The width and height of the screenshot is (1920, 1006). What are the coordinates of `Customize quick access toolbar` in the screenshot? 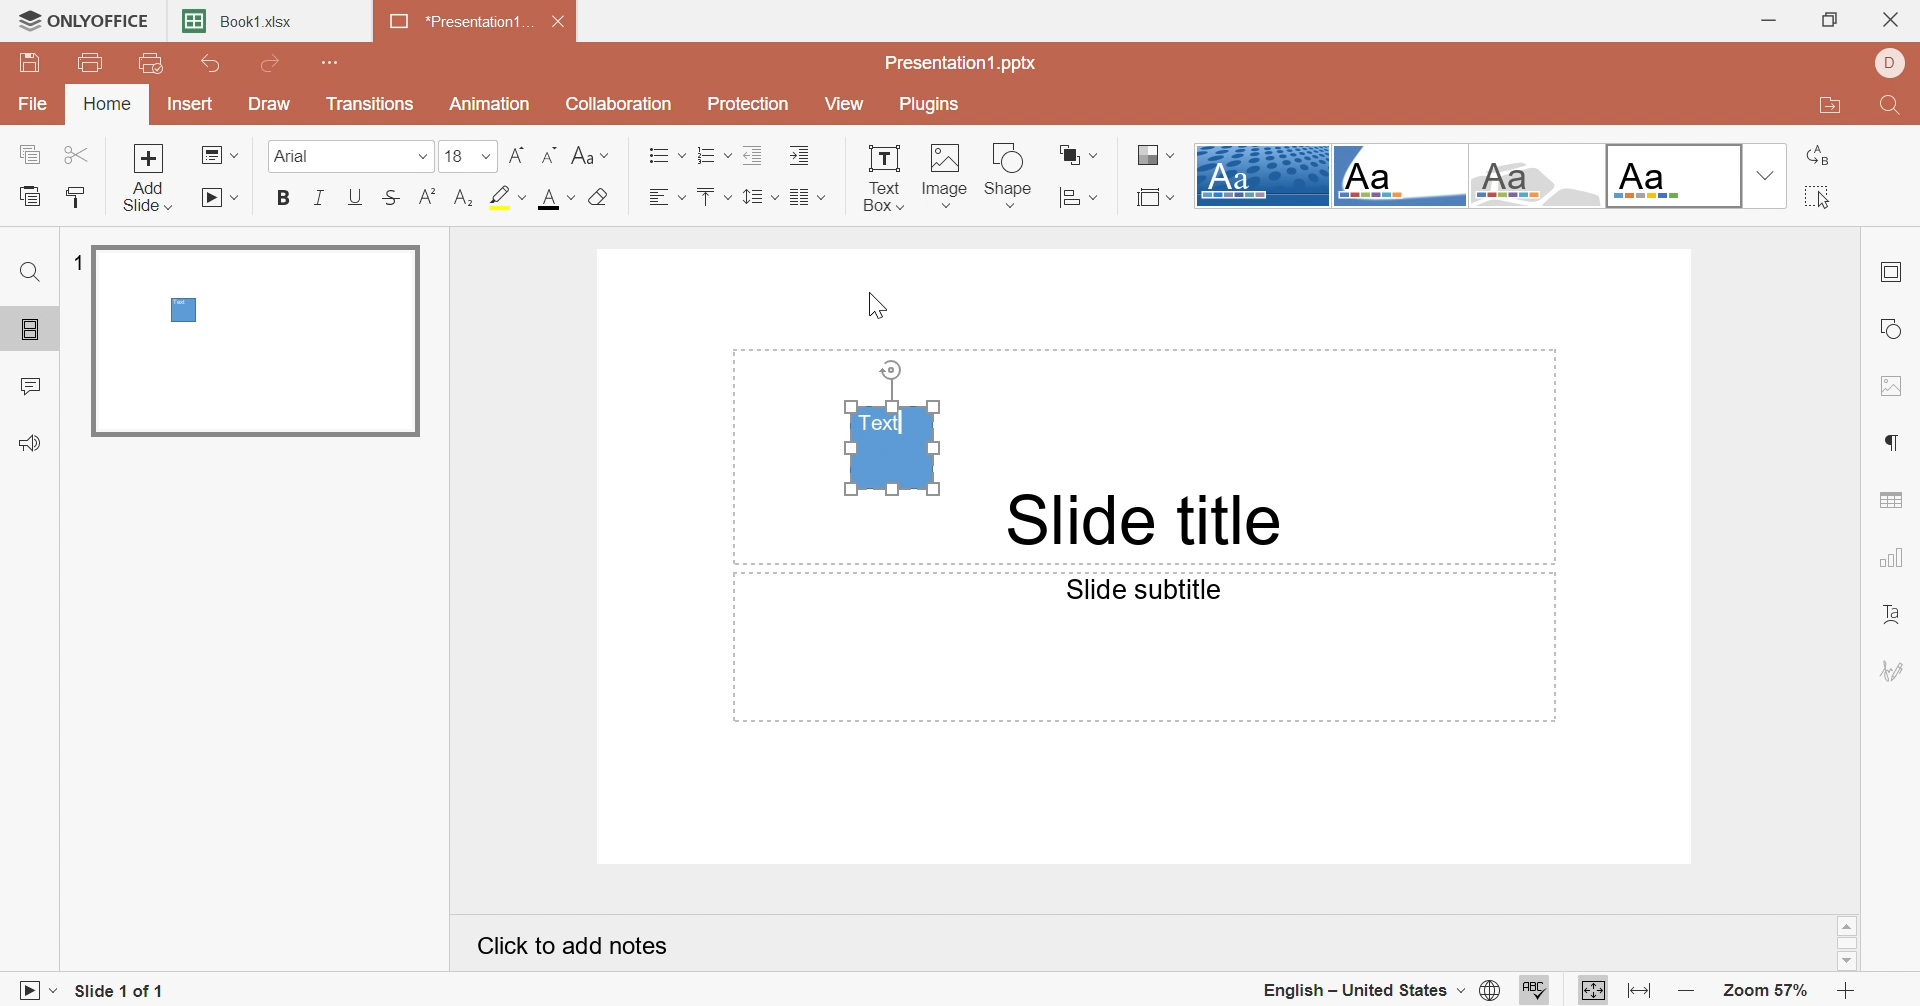 It's located at (329, 63).